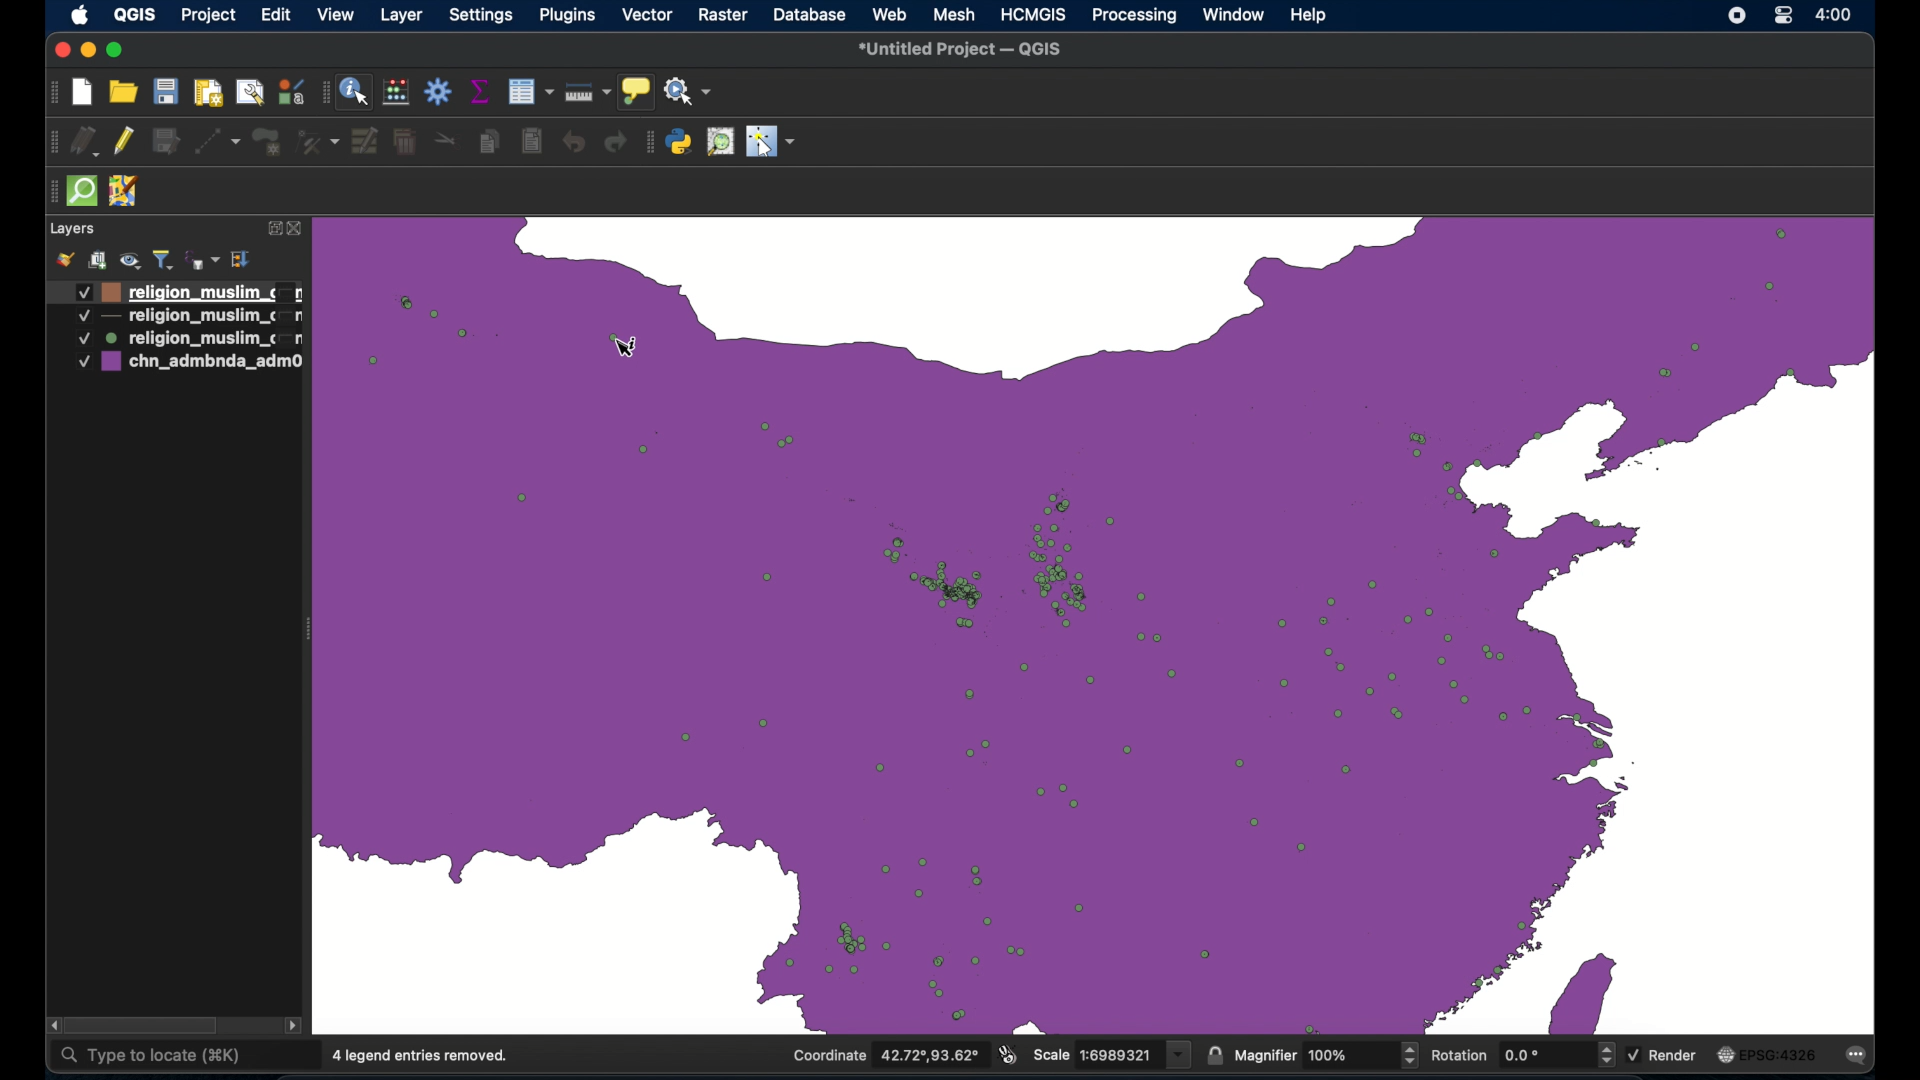  What do you see at coordinates (690, 91) in the screenshot?
I see `no action selected` at bounding box center [690, 91].